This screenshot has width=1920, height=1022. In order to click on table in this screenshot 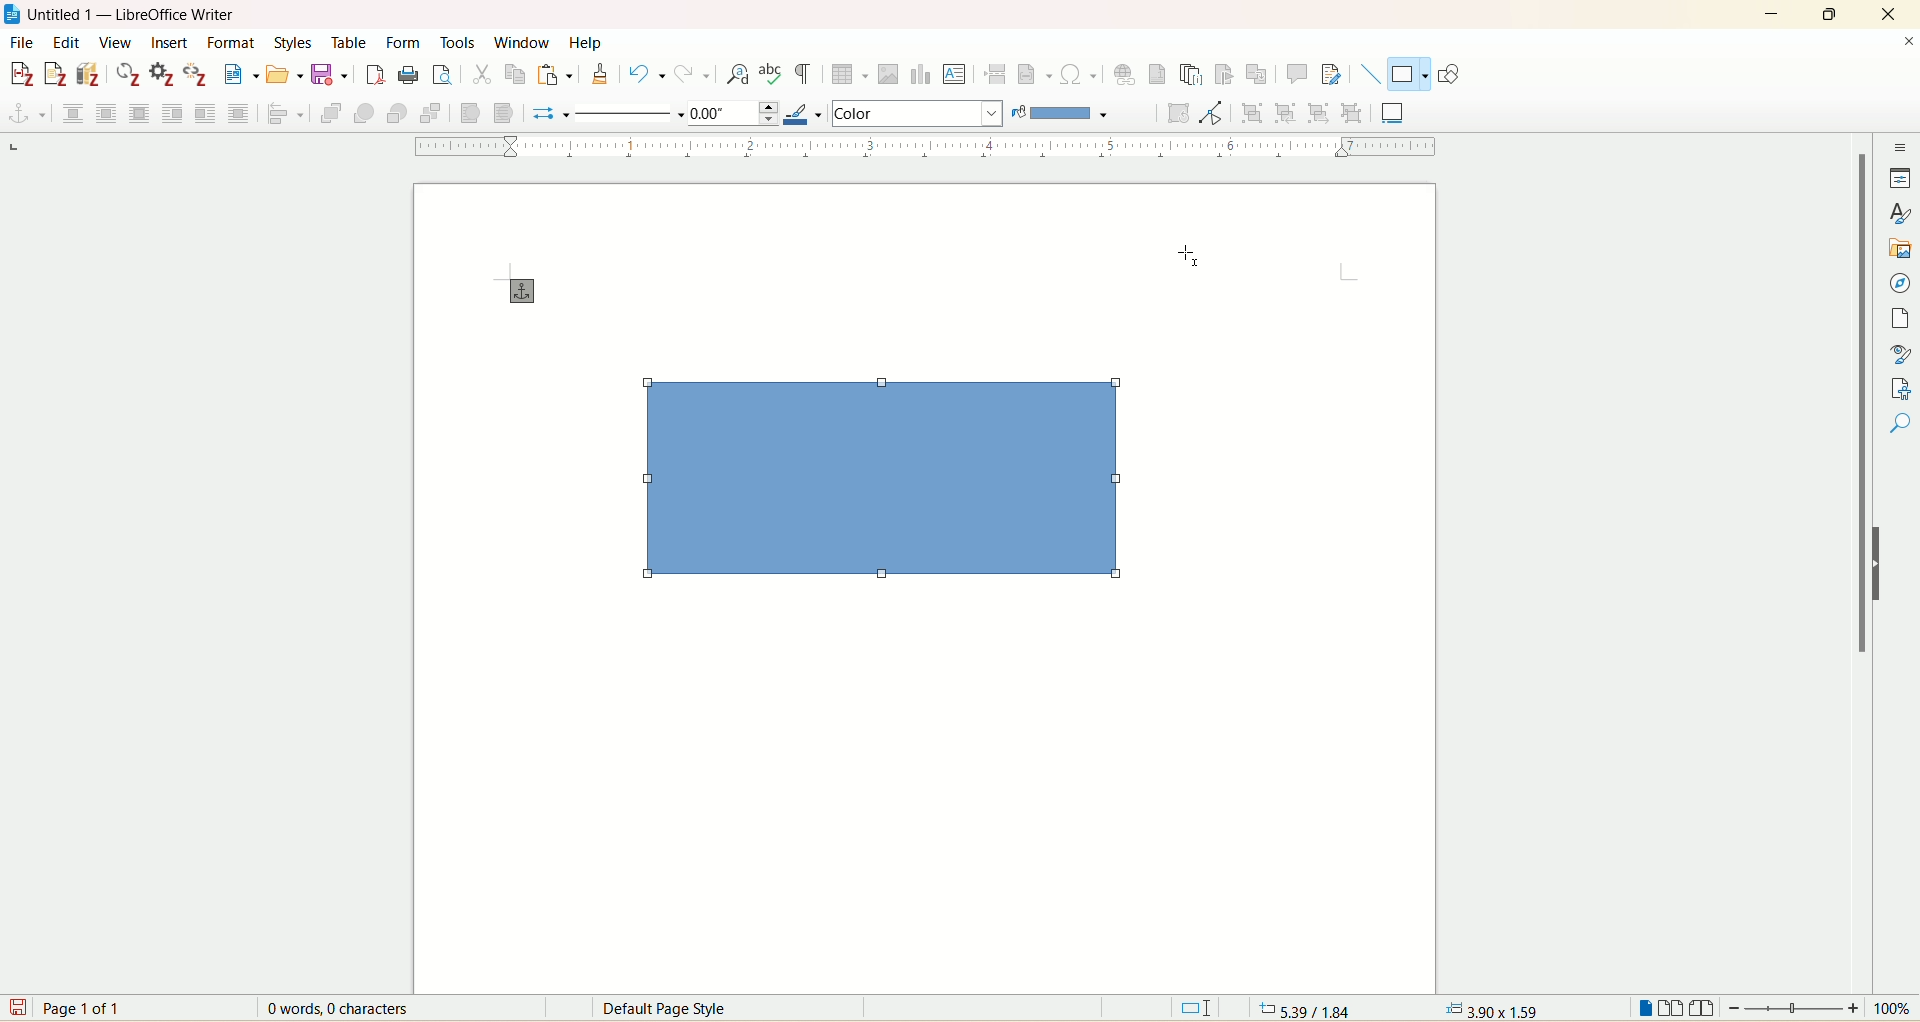, I will do `click(355, 42)`.